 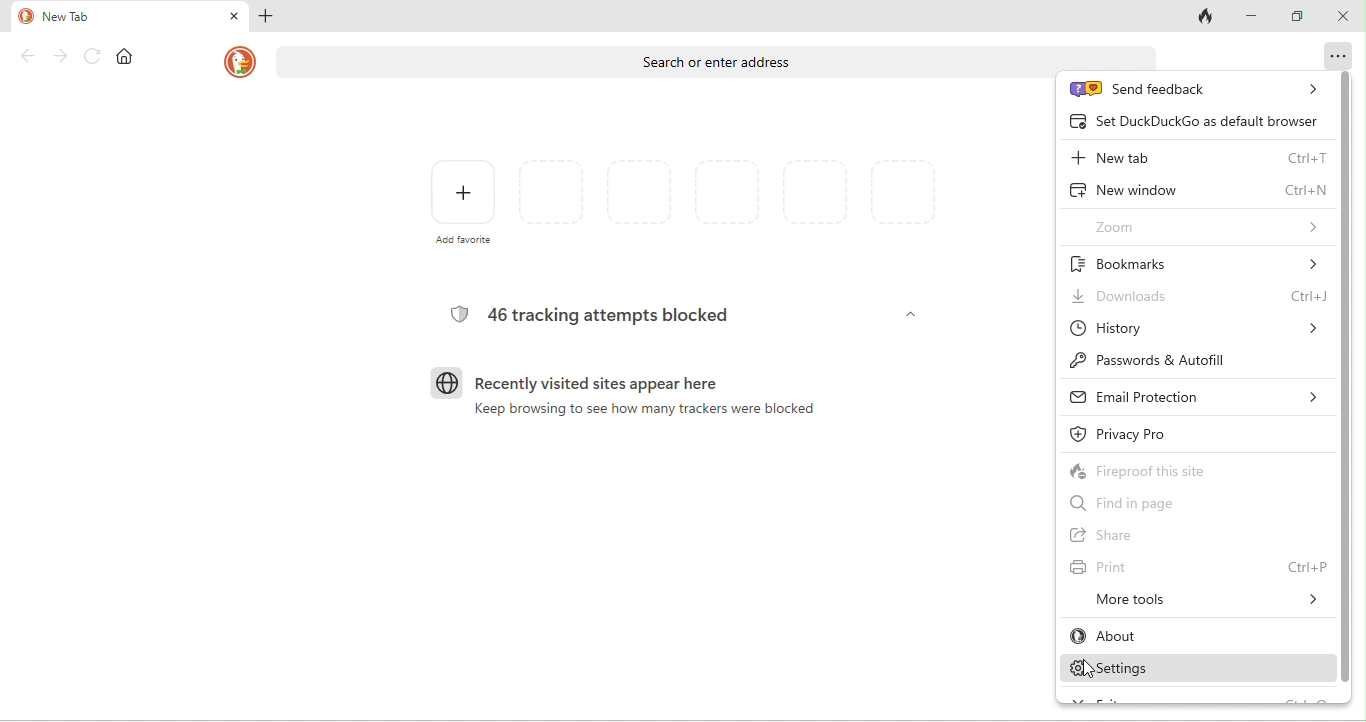 I want to click on history, so click(x=1196, y=328).